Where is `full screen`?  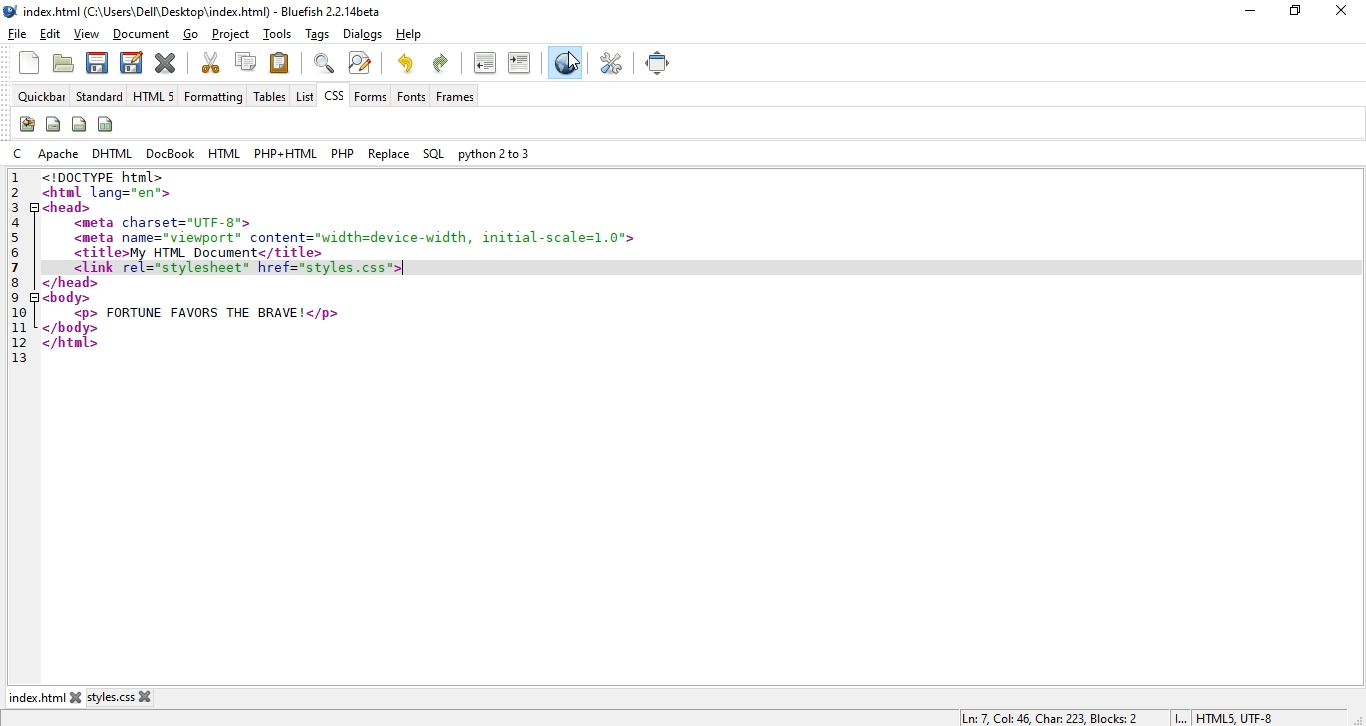
full screen is located at coordinates (659, 63).